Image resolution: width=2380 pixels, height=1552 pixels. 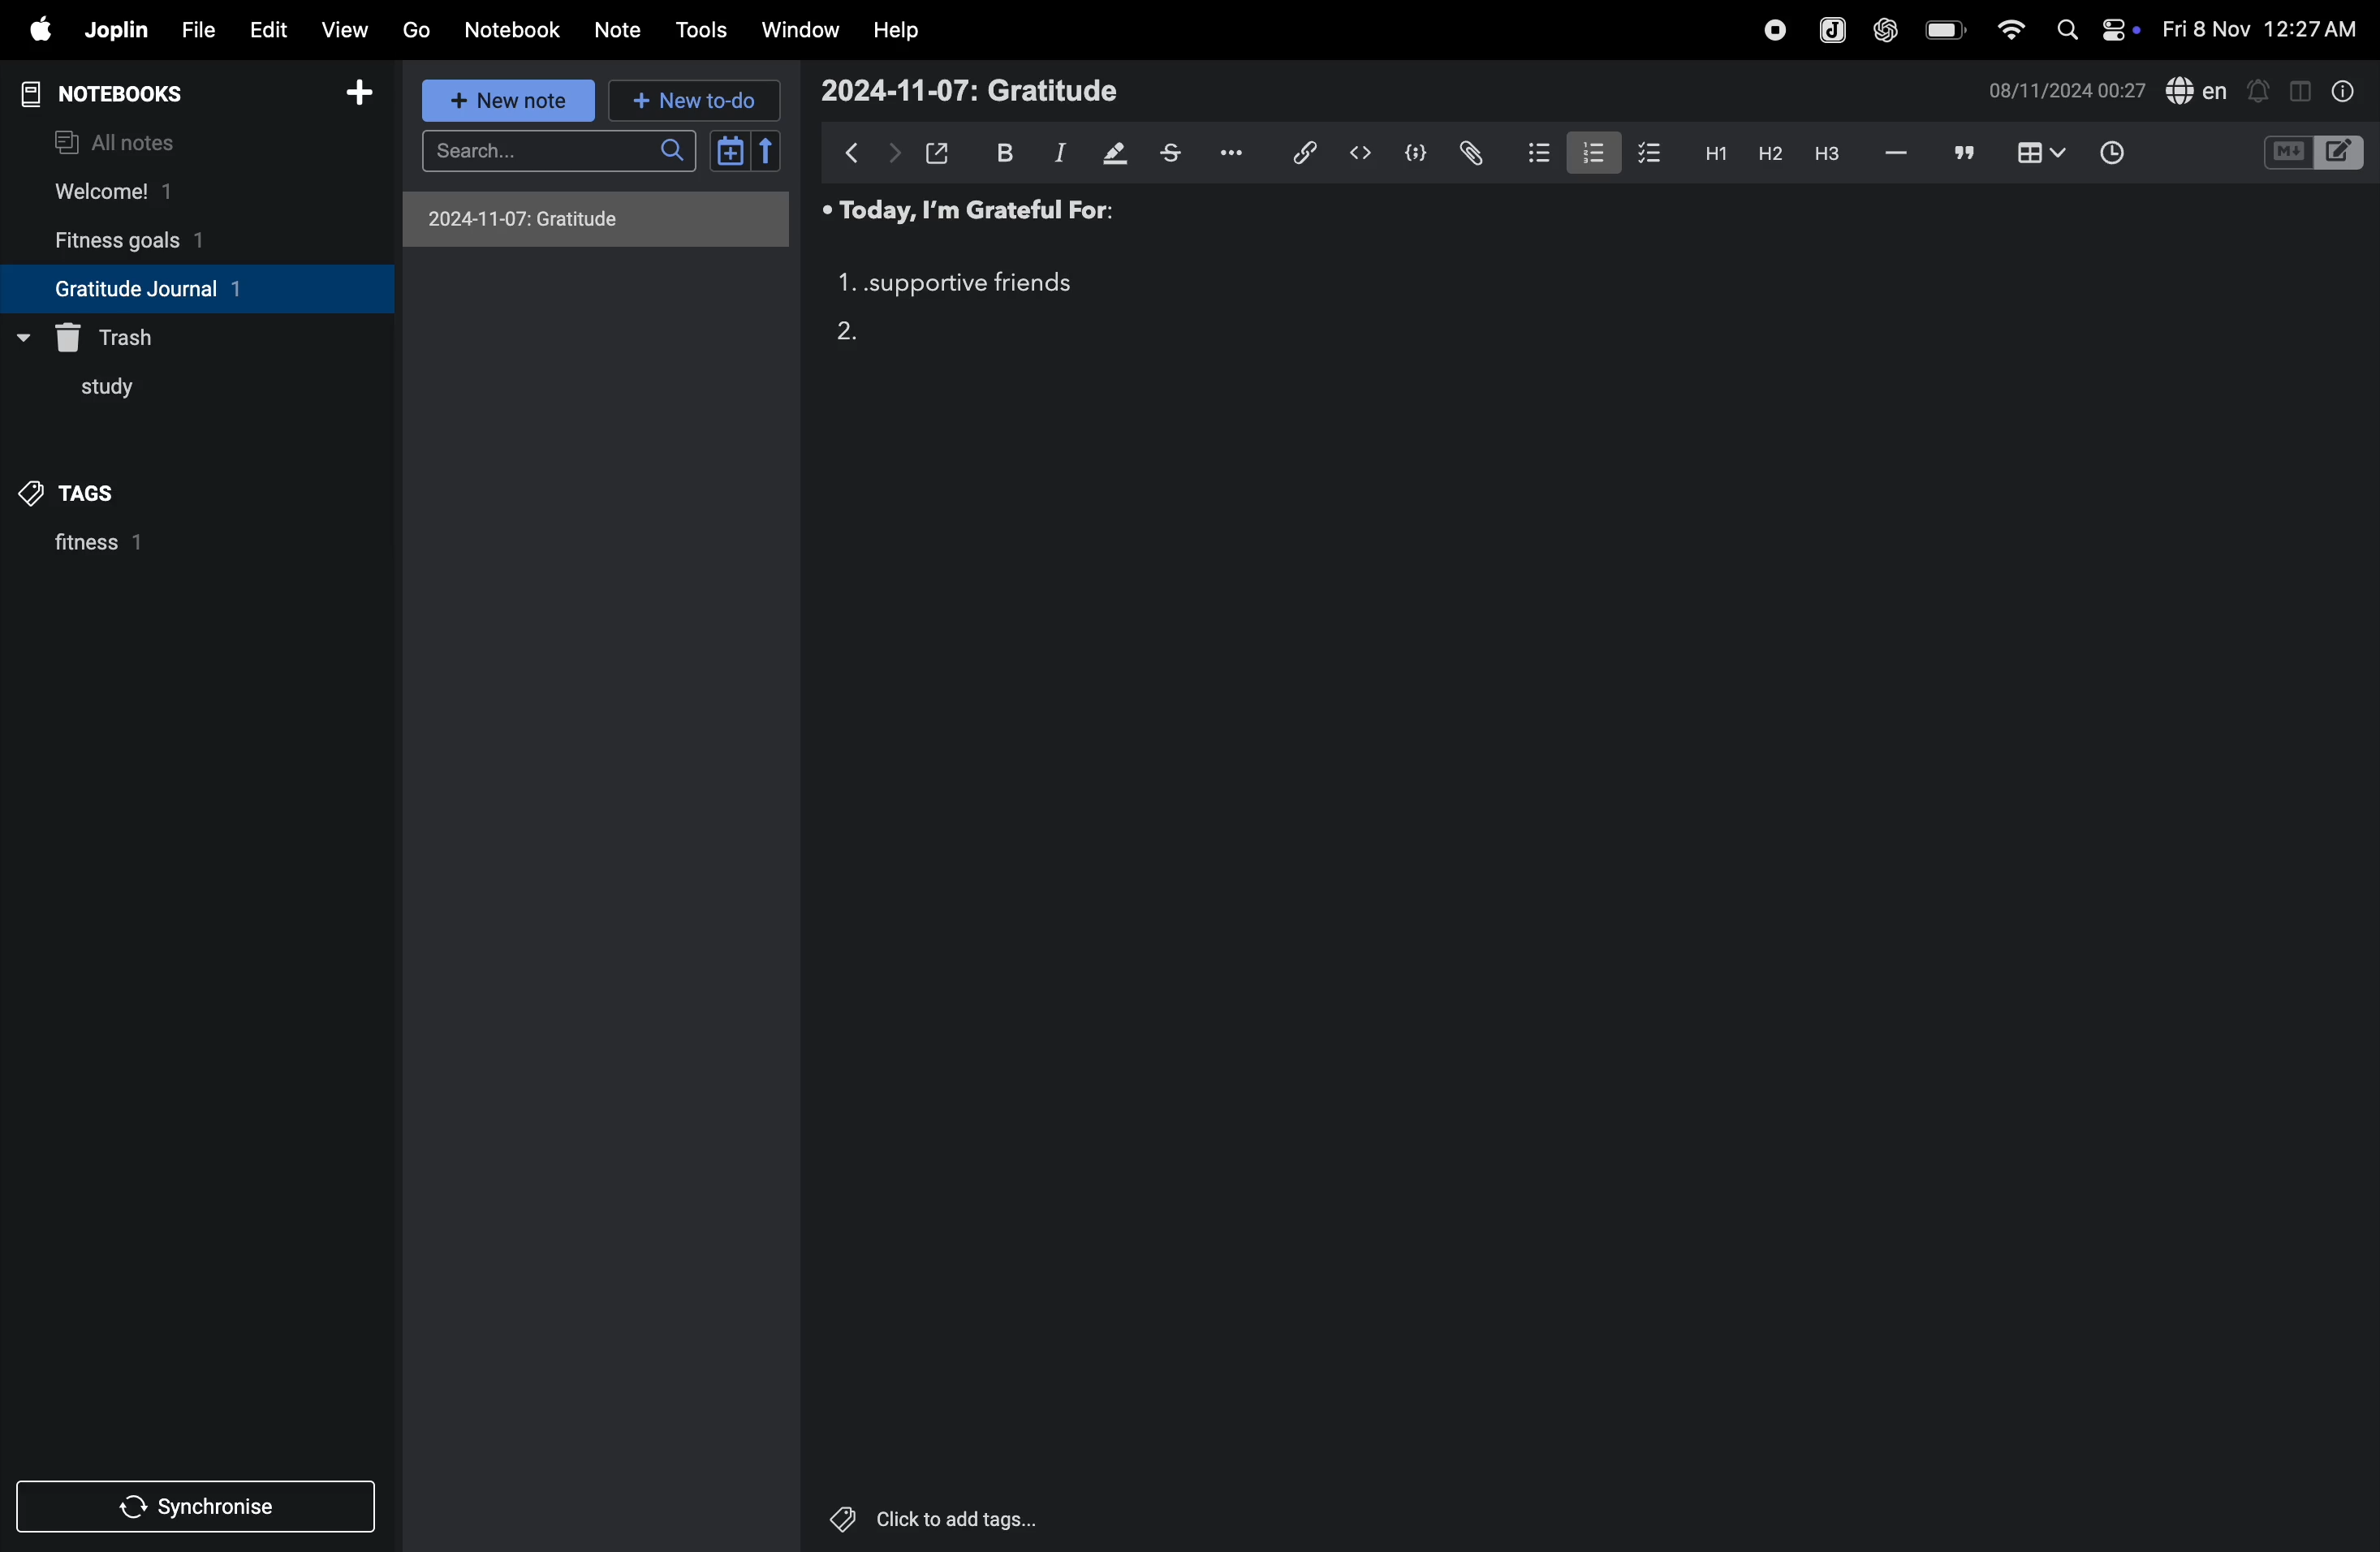 What do you see at coordinates (2043, 152) in the screenshot?
I see `table view` at bounding box center [2043, 152].